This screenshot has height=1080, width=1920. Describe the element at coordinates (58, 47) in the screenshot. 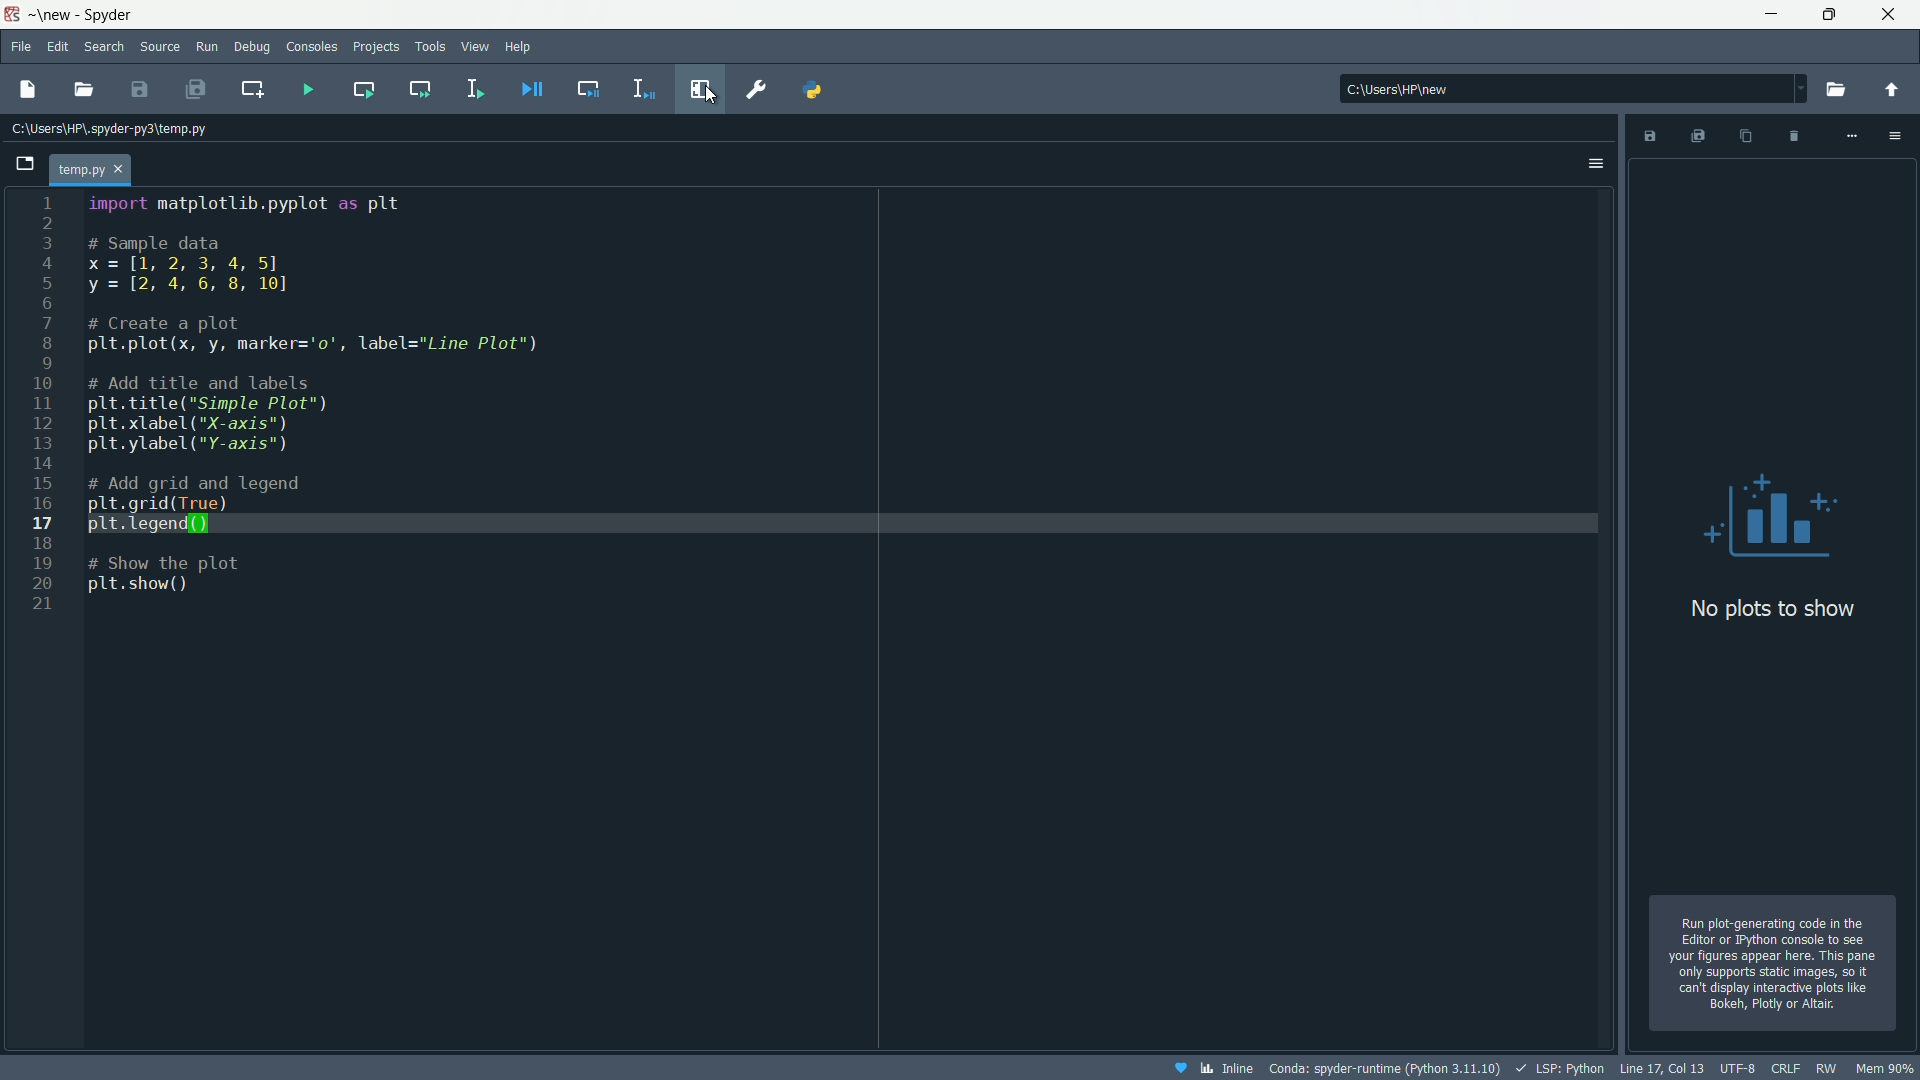

I see `edit` at that location.